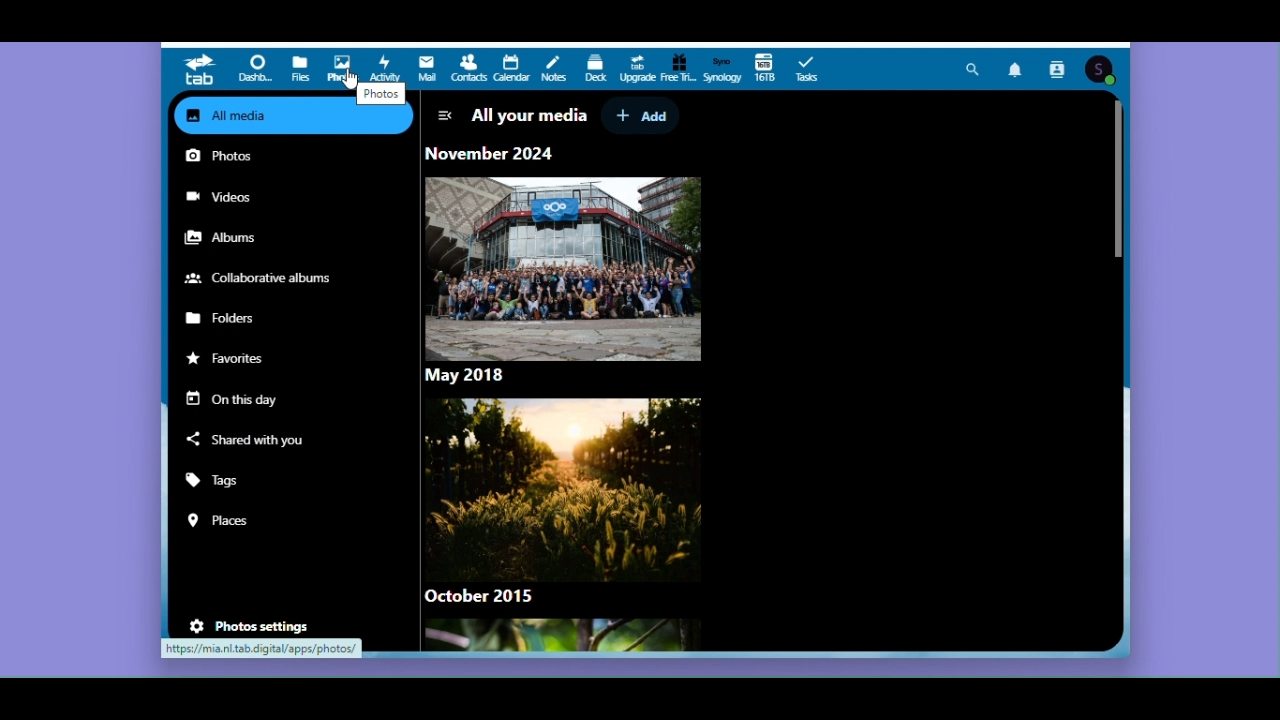 This screenshot has height=720, width=1280. Describe the element at coordinates (228, 483) in the screenshot. I see `Tags ` at that location.